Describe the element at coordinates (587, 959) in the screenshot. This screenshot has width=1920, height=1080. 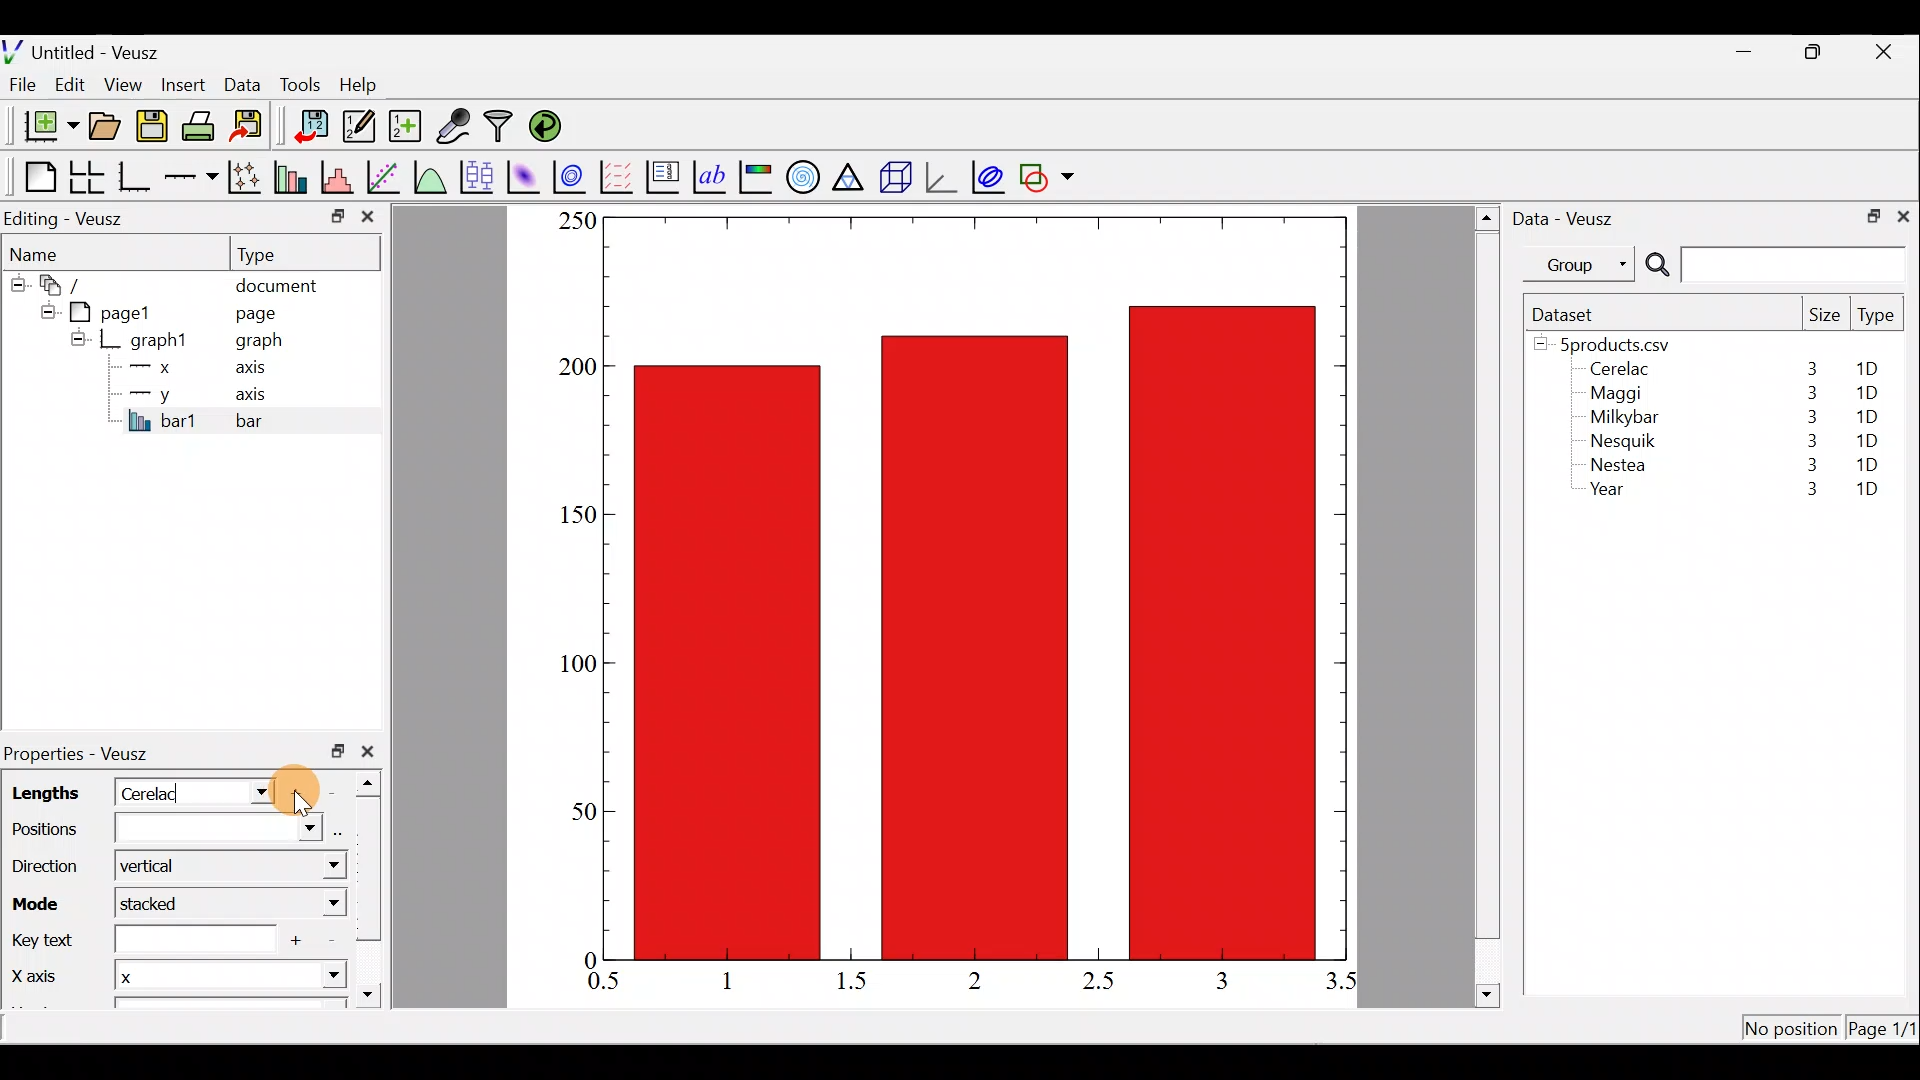
I see `0` at that location.